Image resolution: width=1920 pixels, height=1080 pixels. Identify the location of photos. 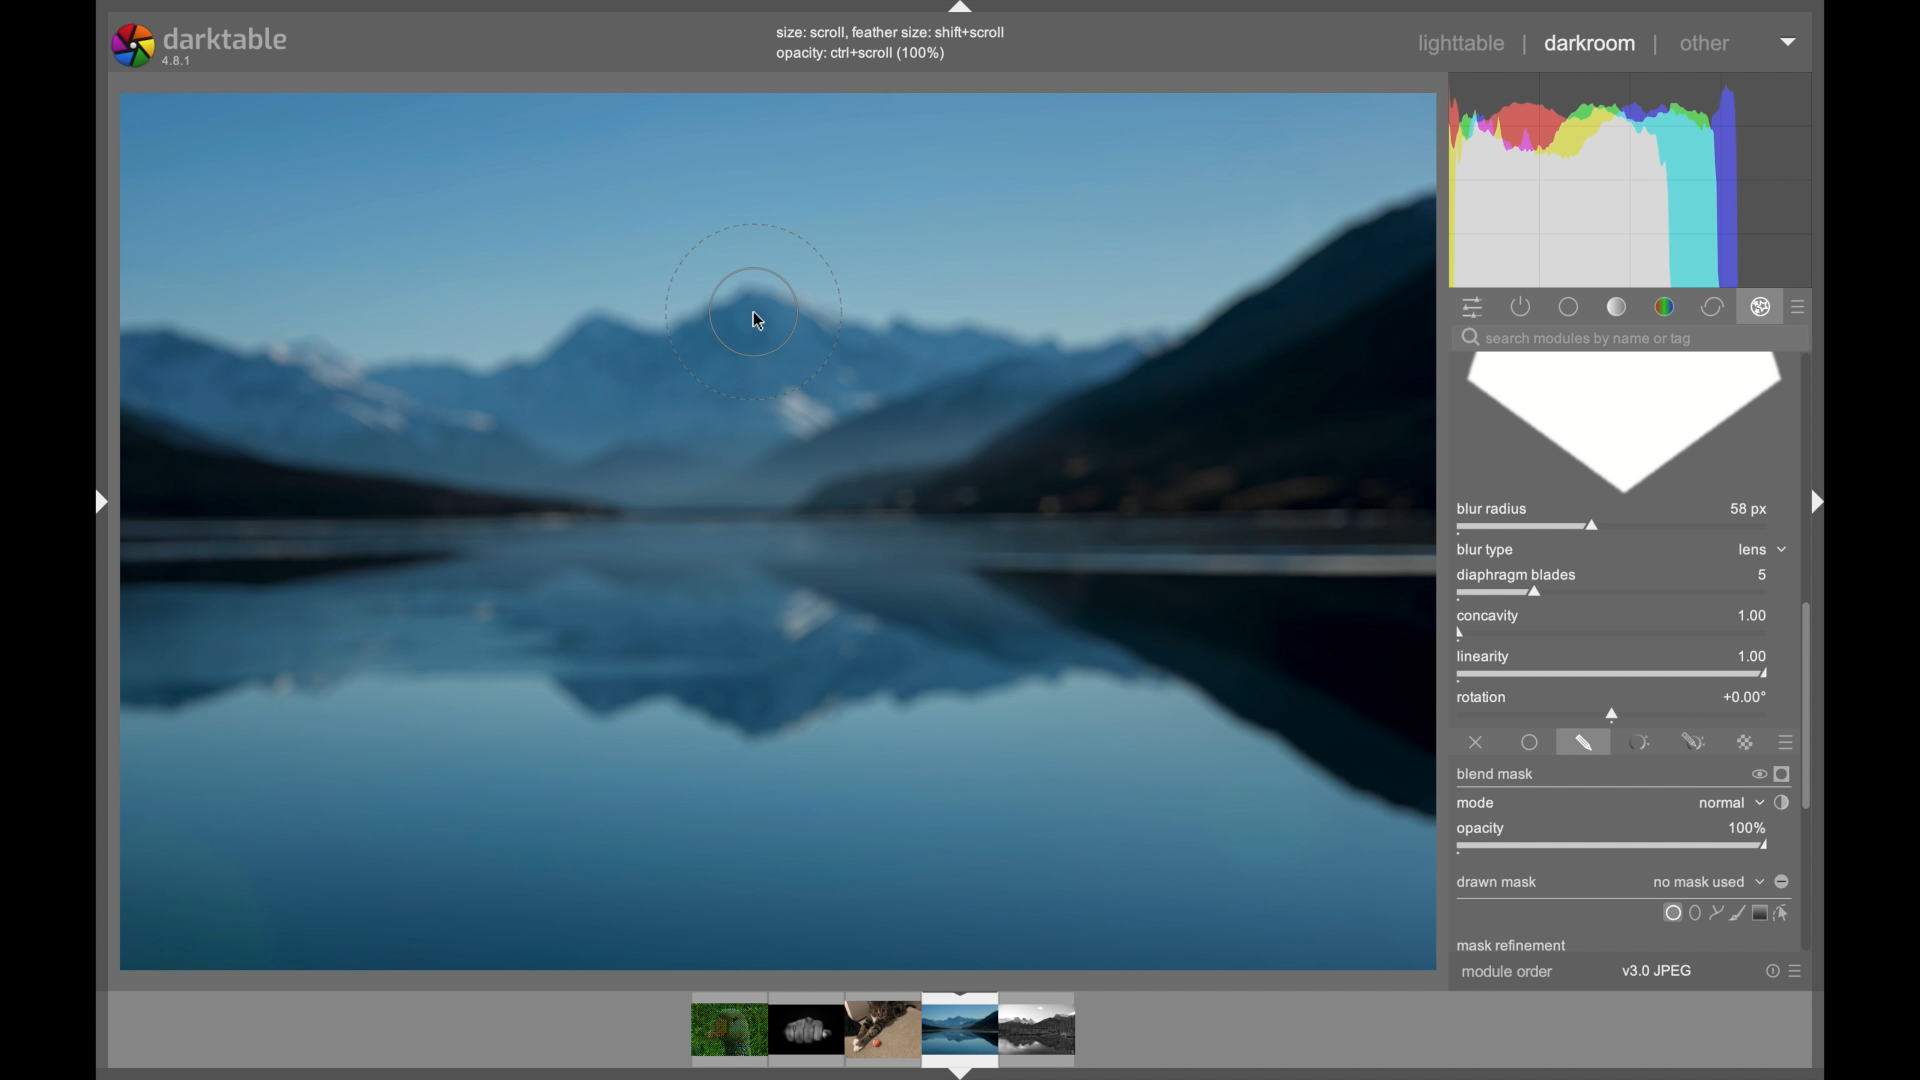
(882, 1030).